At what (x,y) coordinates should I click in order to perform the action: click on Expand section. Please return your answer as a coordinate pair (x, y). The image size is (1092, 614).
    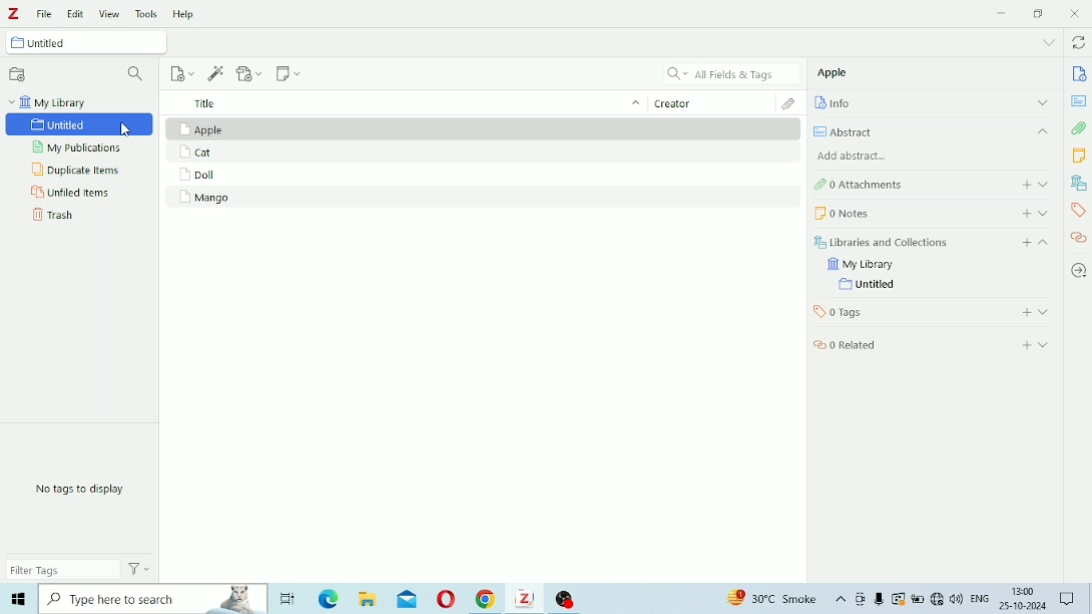
    Looking at the image, I should click on (1044, 213).